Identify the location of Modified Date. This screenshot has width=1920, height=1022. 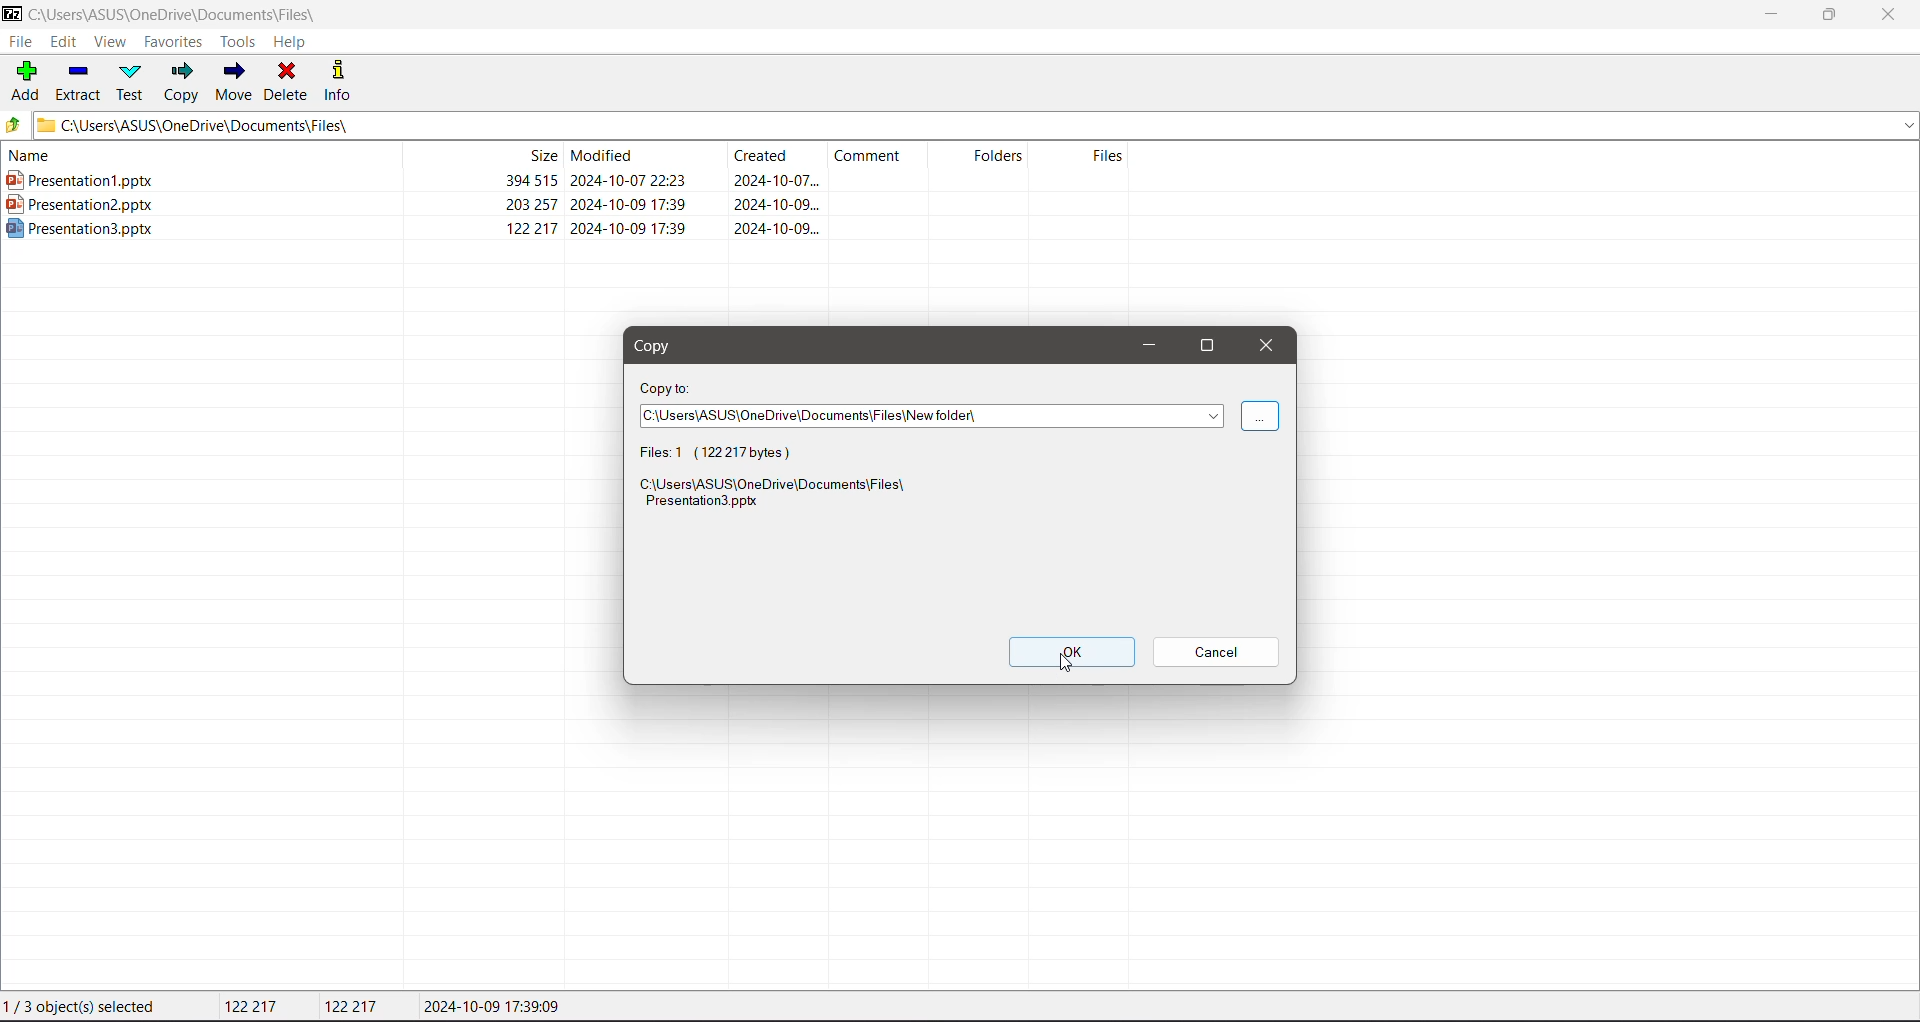
(646, 155).